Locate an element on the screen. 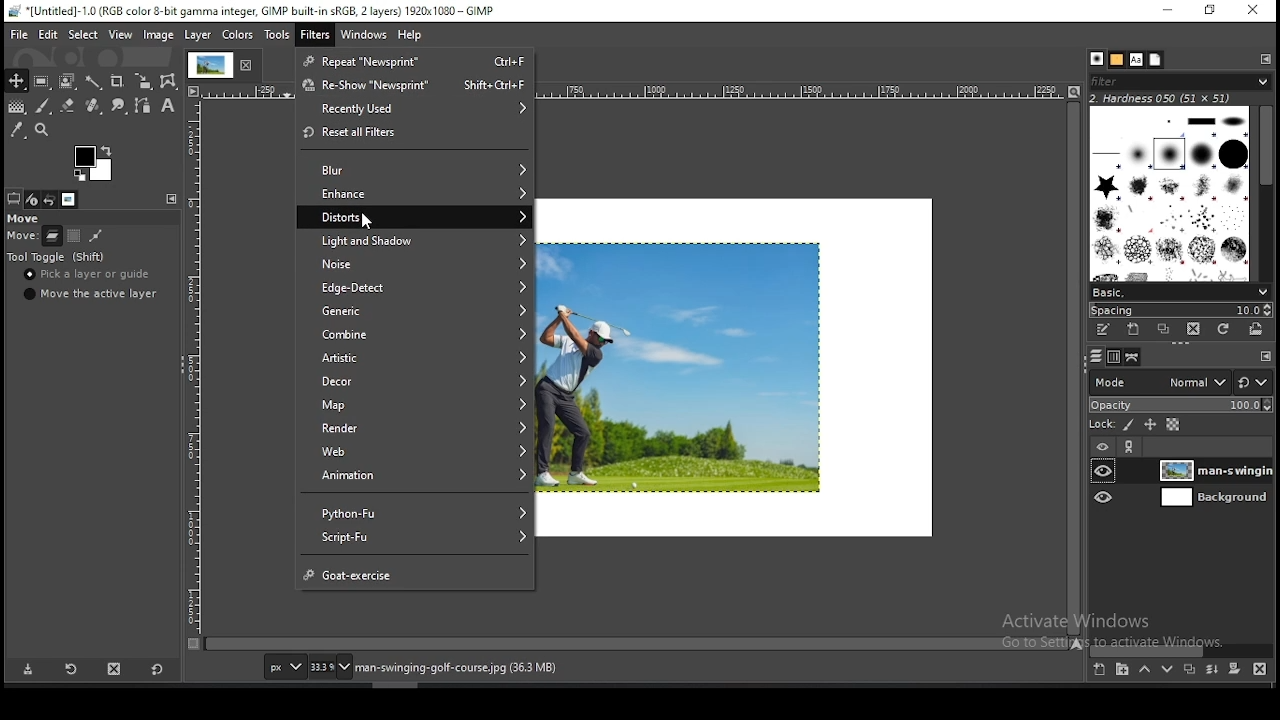  move layer is located at coordinates (51, 235).